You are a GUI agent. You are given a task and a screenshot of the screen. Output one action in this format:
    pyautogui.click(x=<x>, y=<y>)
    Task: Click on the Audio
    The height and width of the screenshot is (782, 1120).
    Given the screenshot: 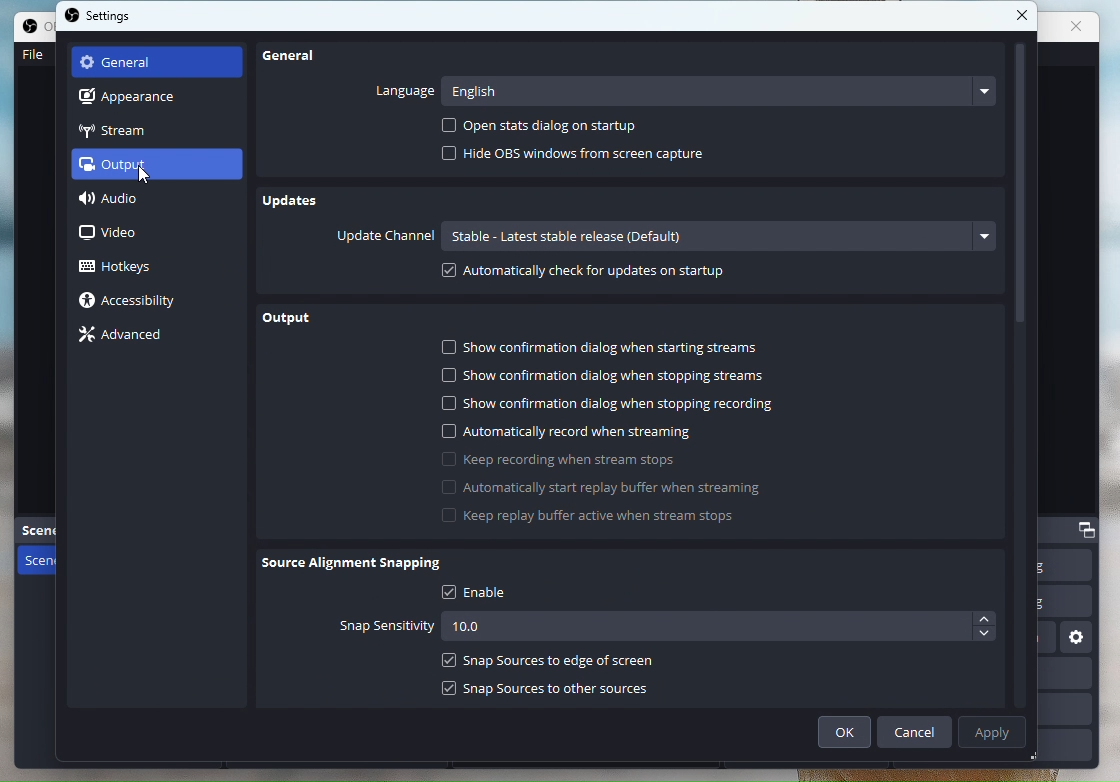 What is the action you would take?
    pyautogui.click(x=131, y=202)
    